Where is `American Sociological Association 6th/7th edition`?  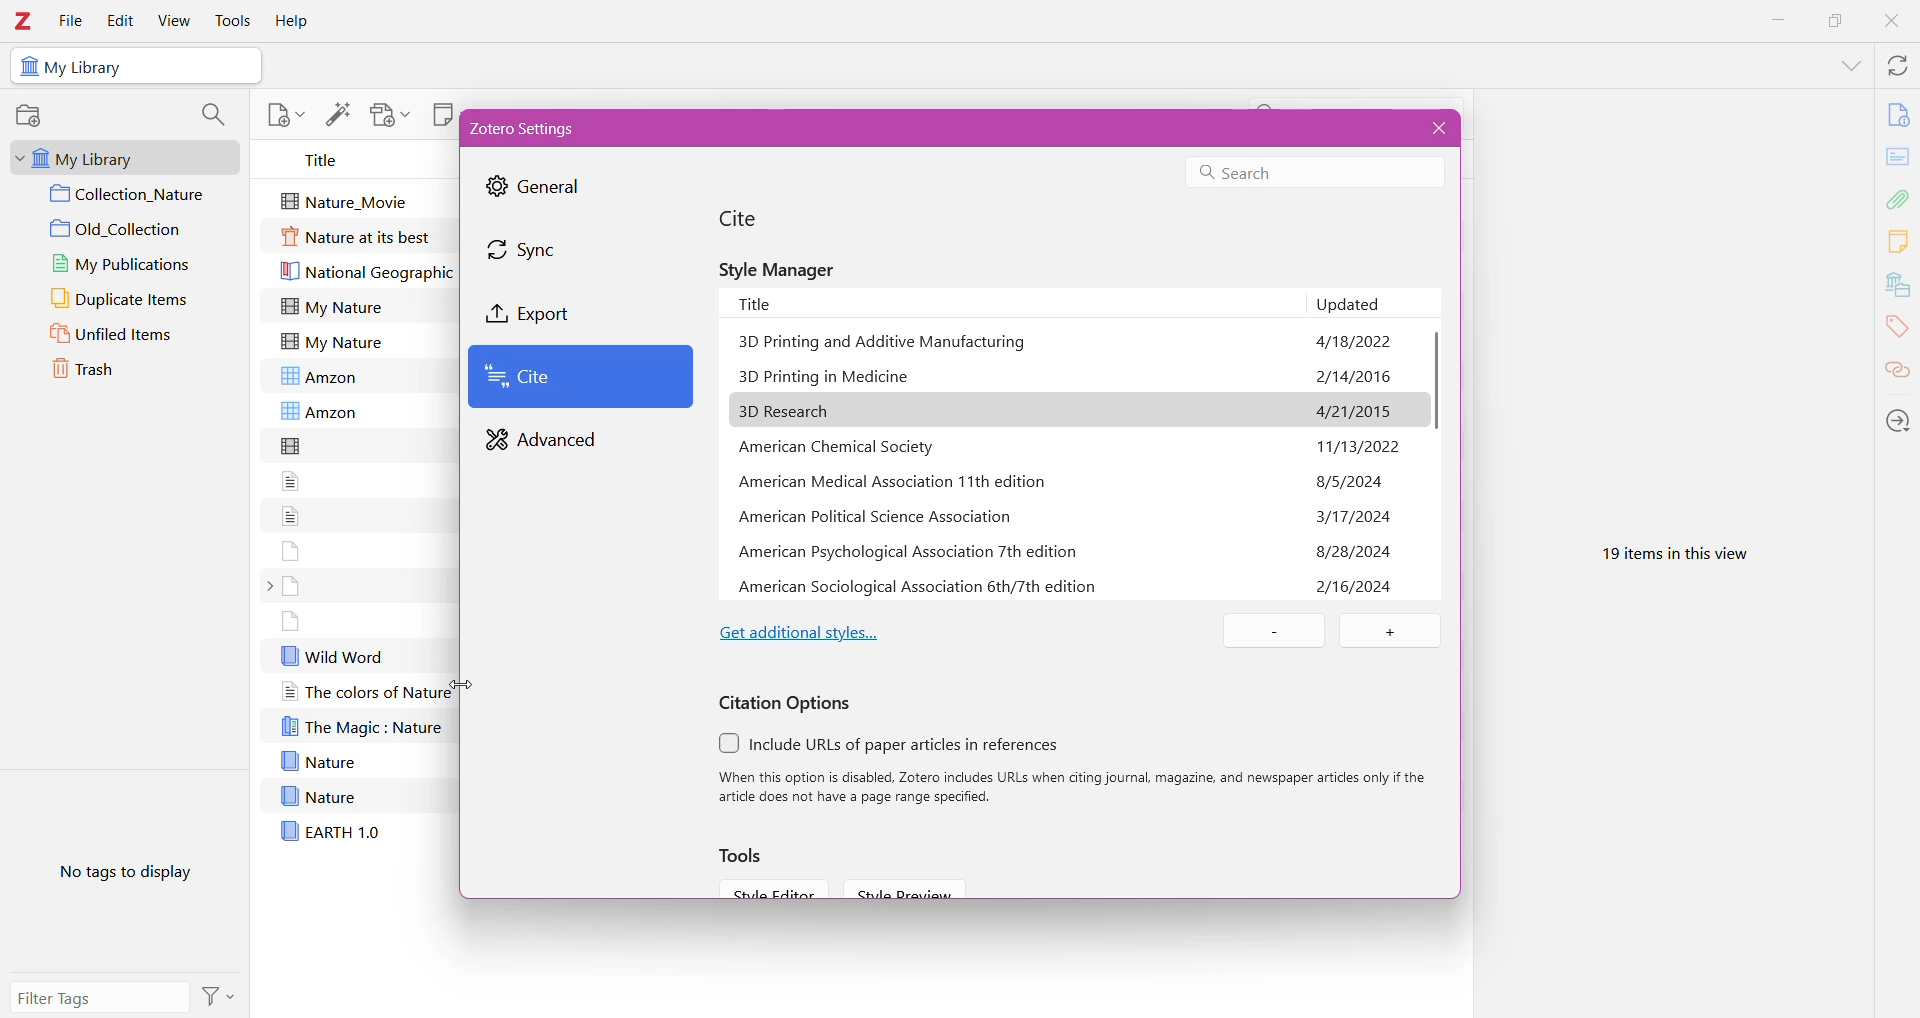 American Sociological Association 6th/7th edition is located at coordinates (920, 585).